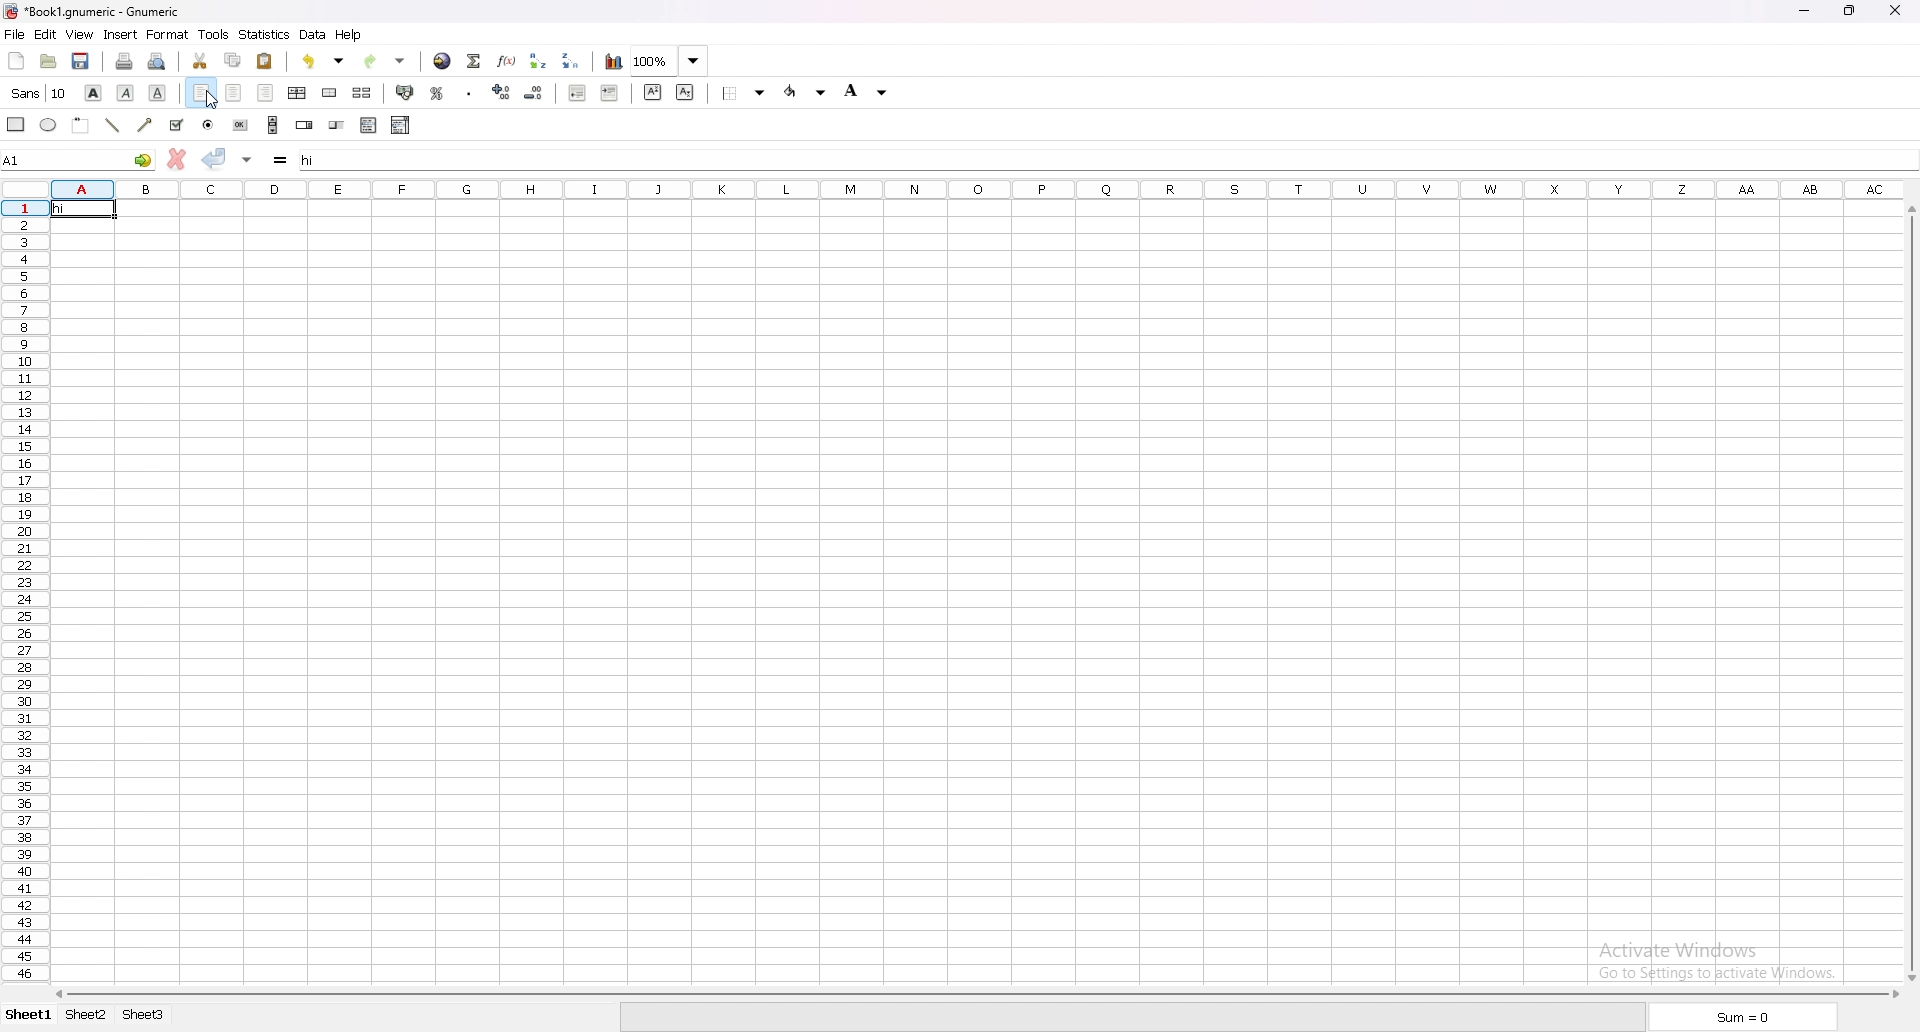 Image resolution: width=1920 pixels, height=1032 pixels. Describe the element at coordinates (265, 60) in the screenshot. I see `paste` at that location.